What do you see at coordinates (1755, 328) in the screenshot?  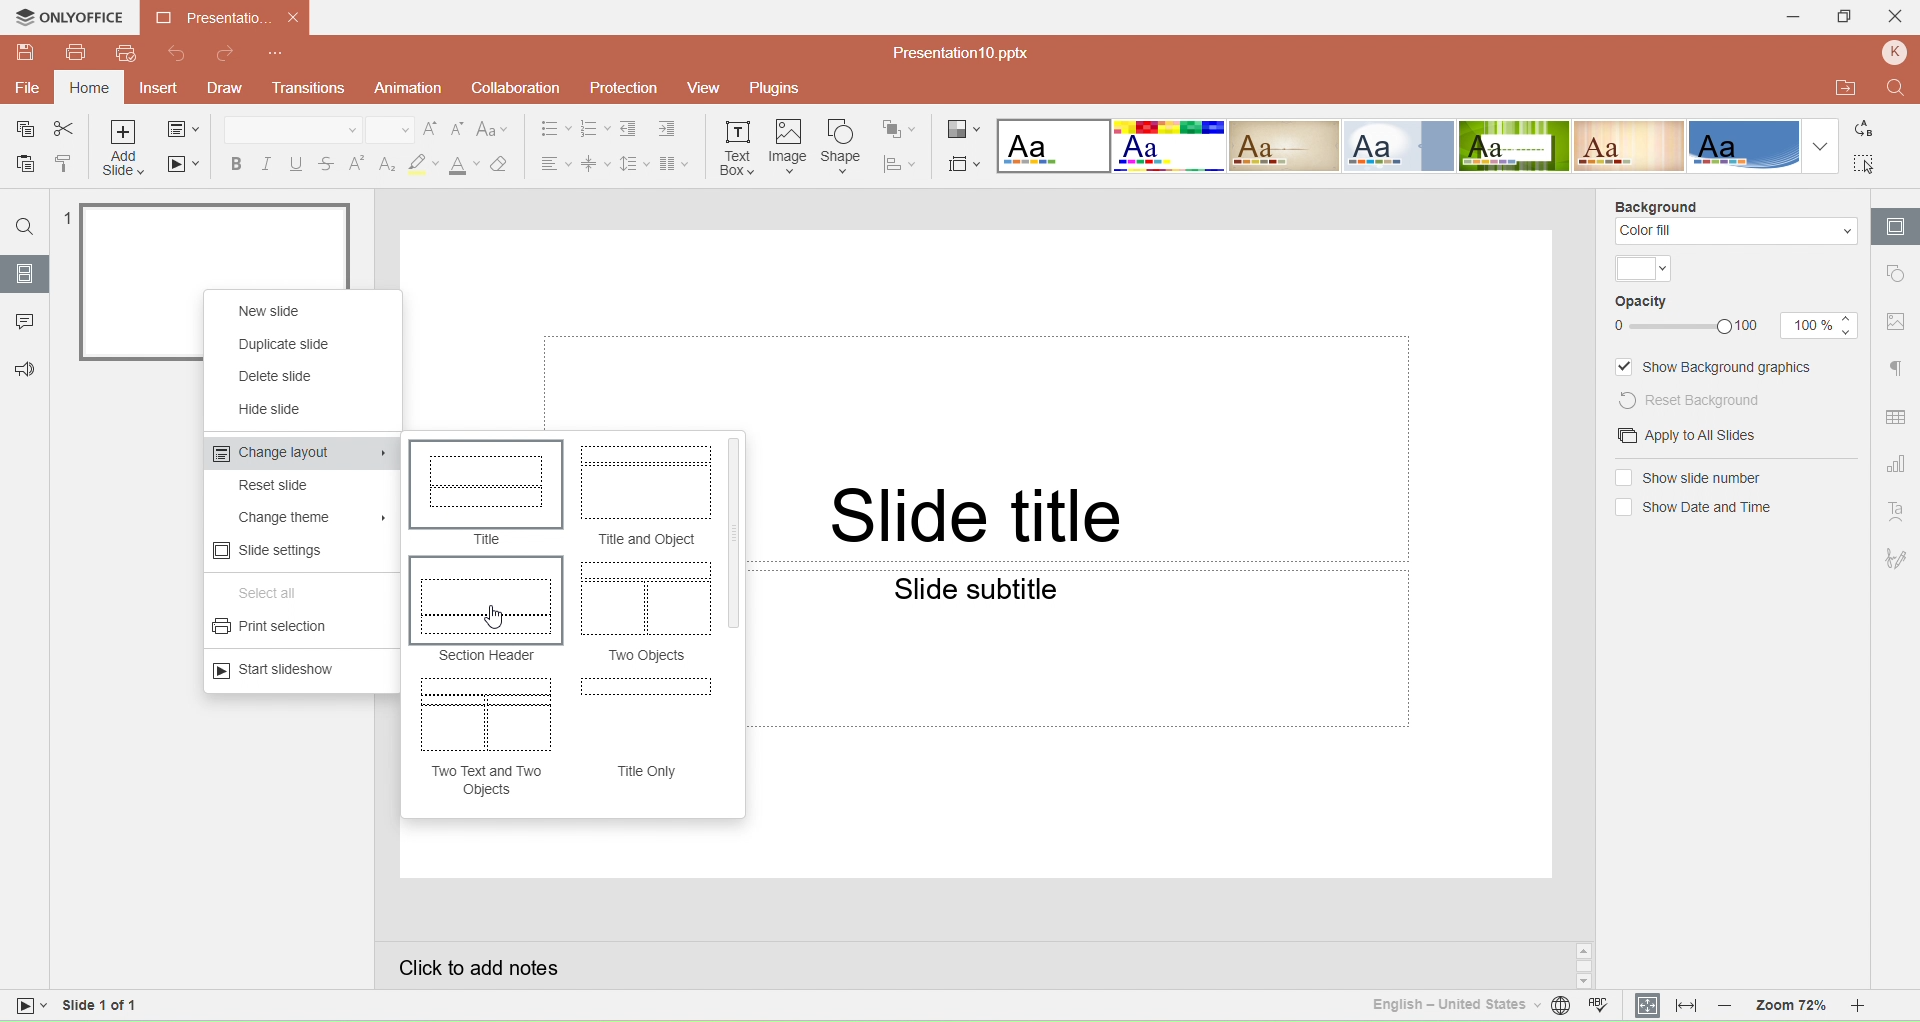 I see `100` at bounding box center [1755, 328].